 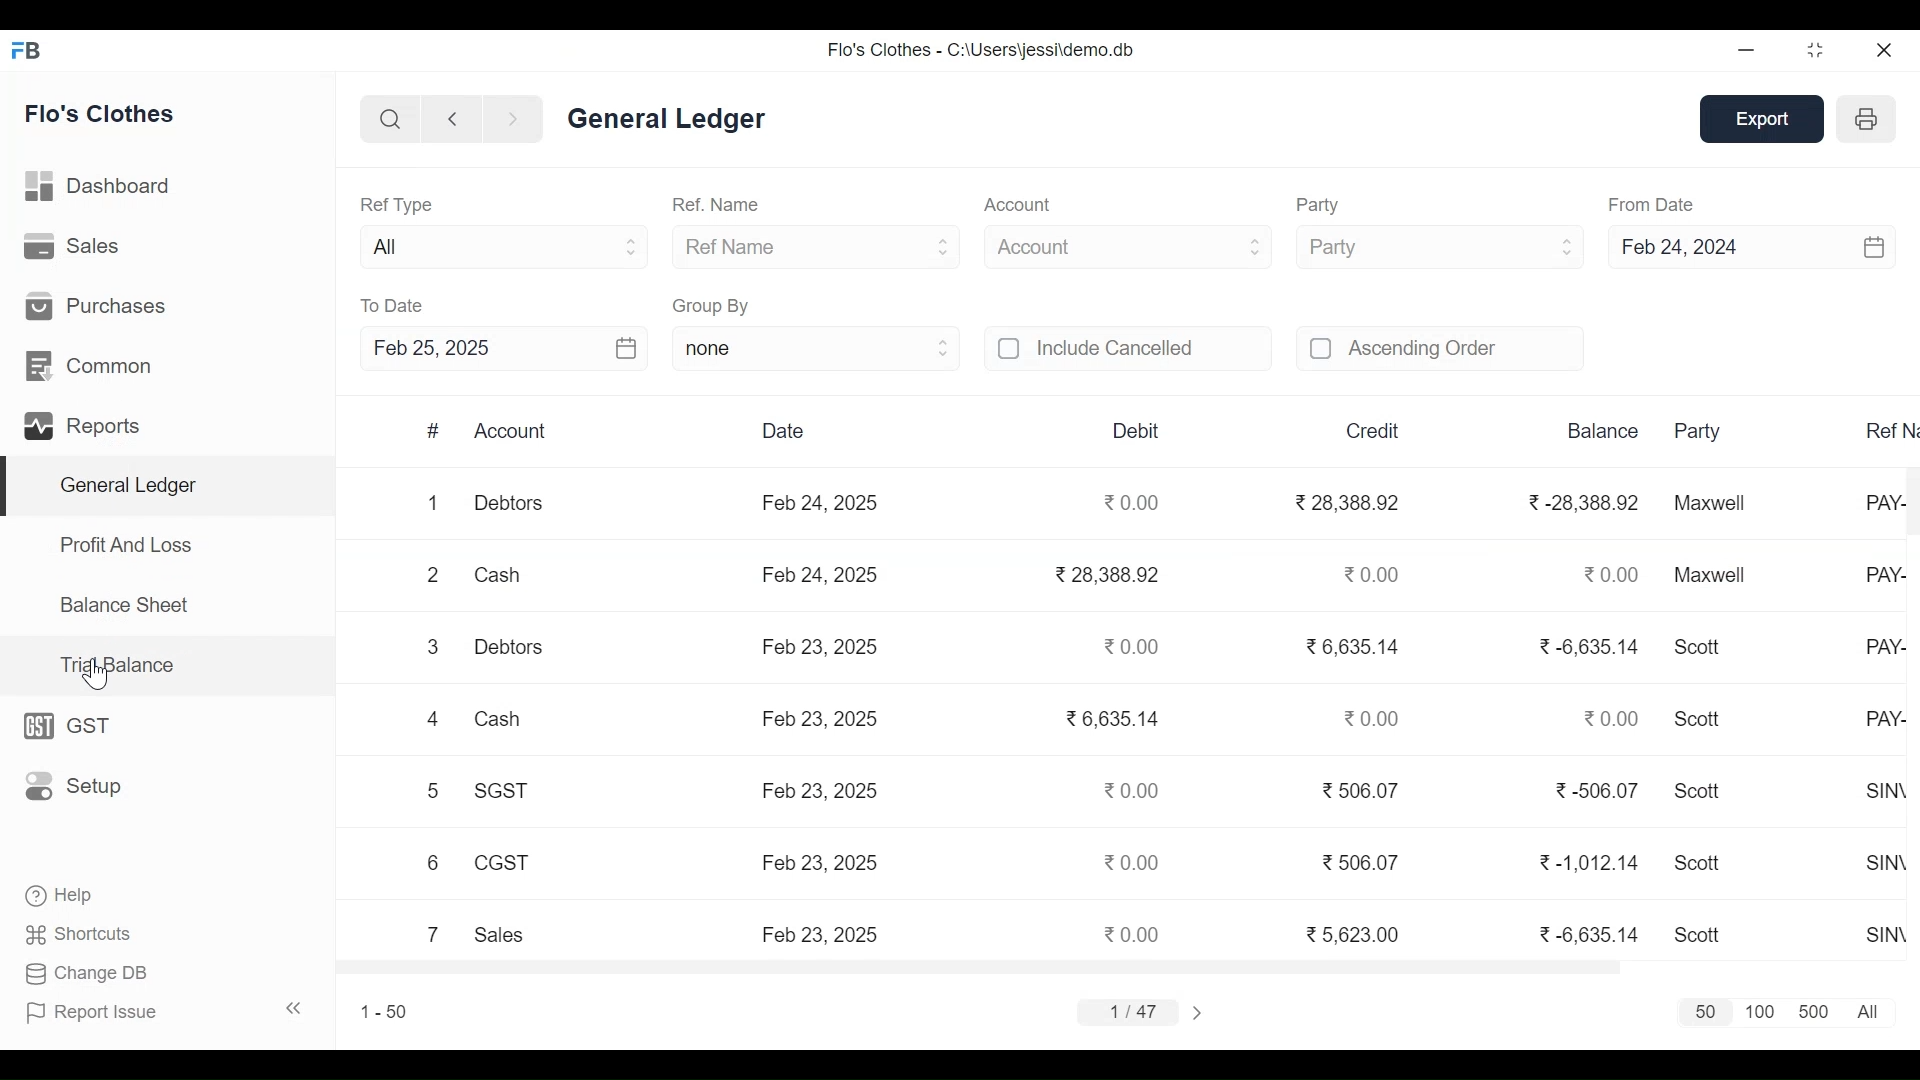 What do you see at coordinates (1767, 119) in the screenshot?
I see `Export` at bounding box center [1767, 119].